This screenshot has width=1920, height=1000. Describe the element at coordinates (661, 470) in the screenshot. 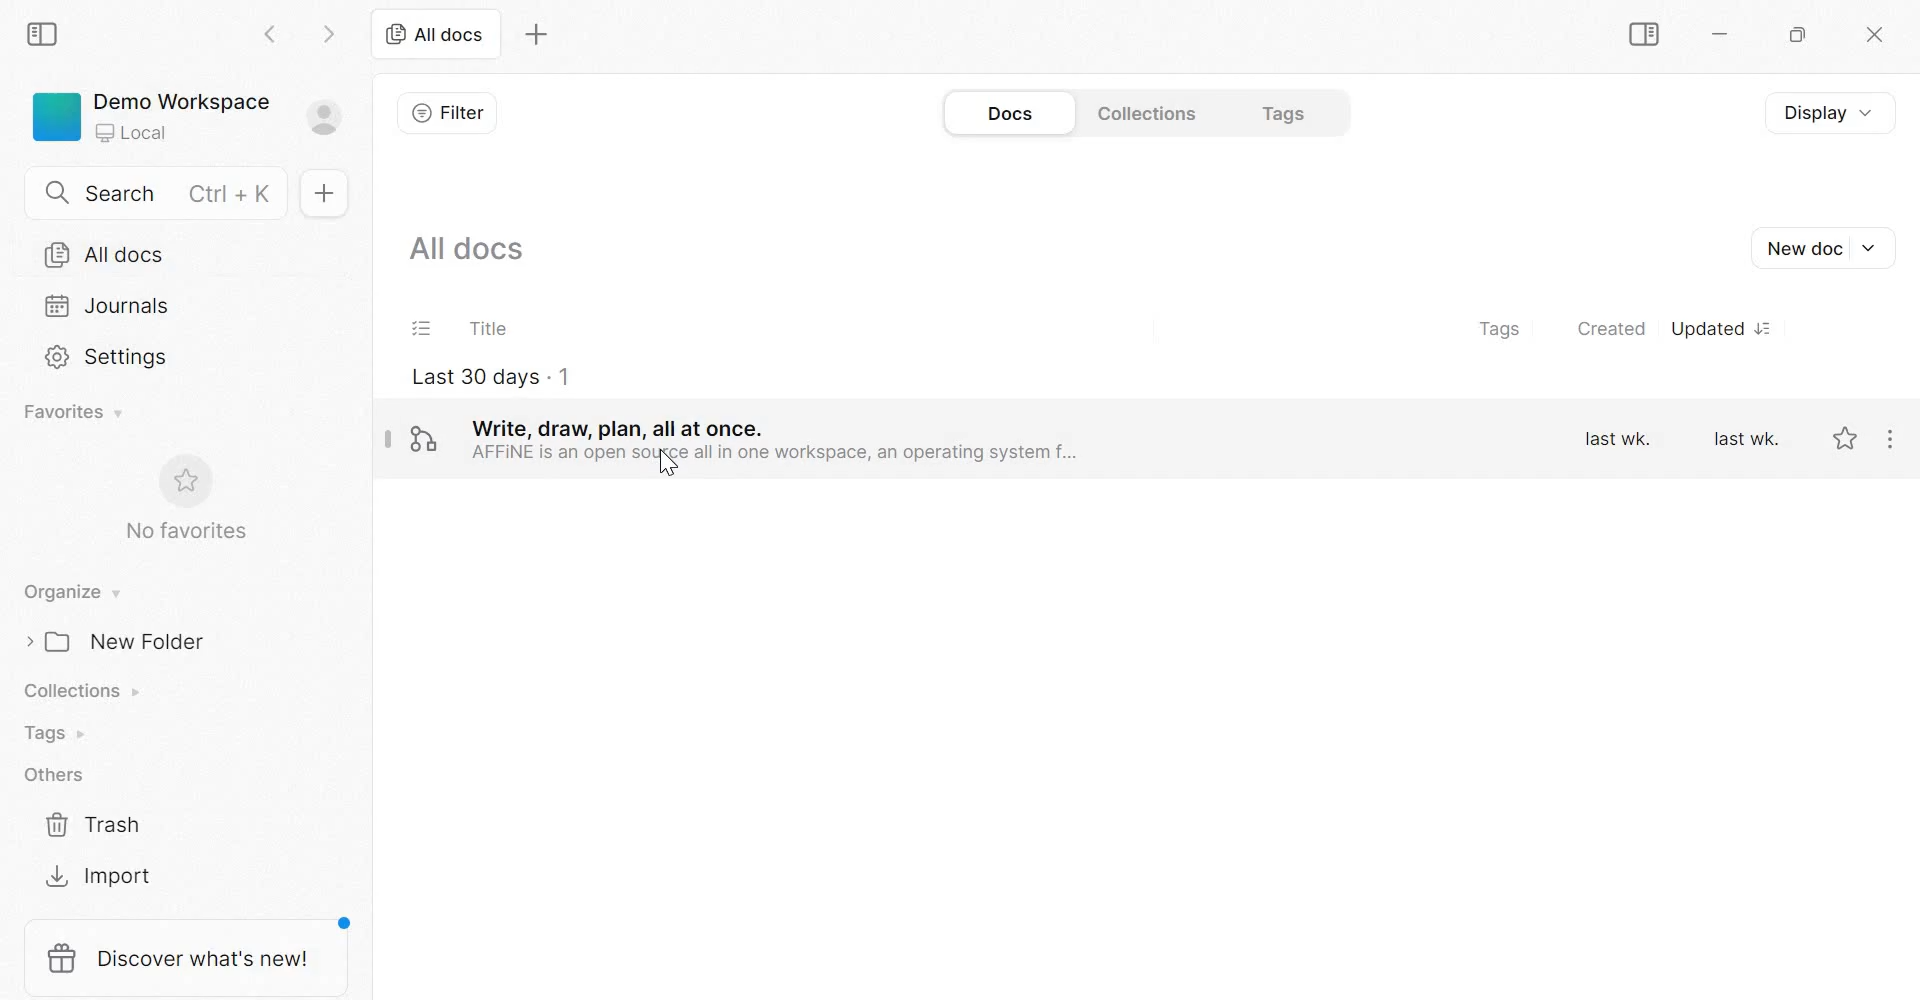

I see `cursor` at that location.